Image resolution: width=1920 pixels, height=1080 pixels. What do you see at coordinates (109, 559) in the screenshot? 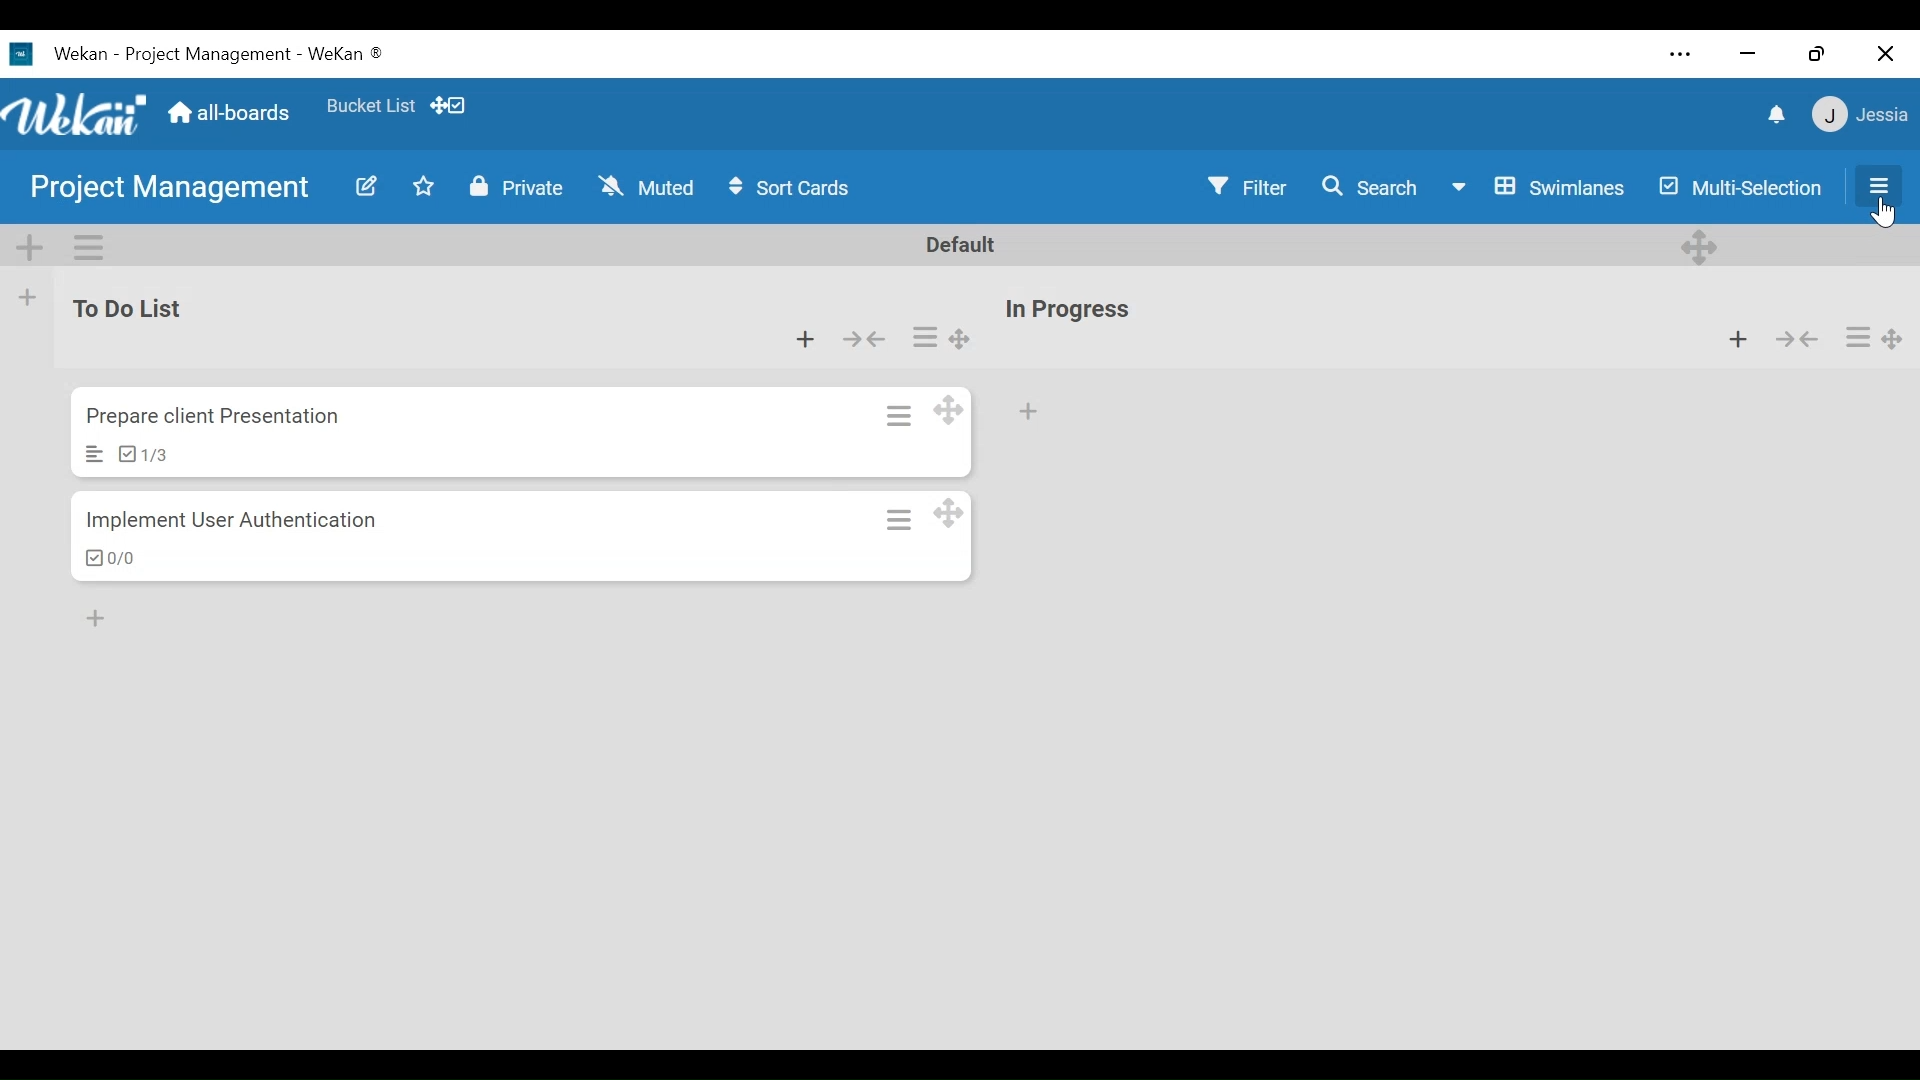
I see `Checklist` at bounding box center [109, 559].